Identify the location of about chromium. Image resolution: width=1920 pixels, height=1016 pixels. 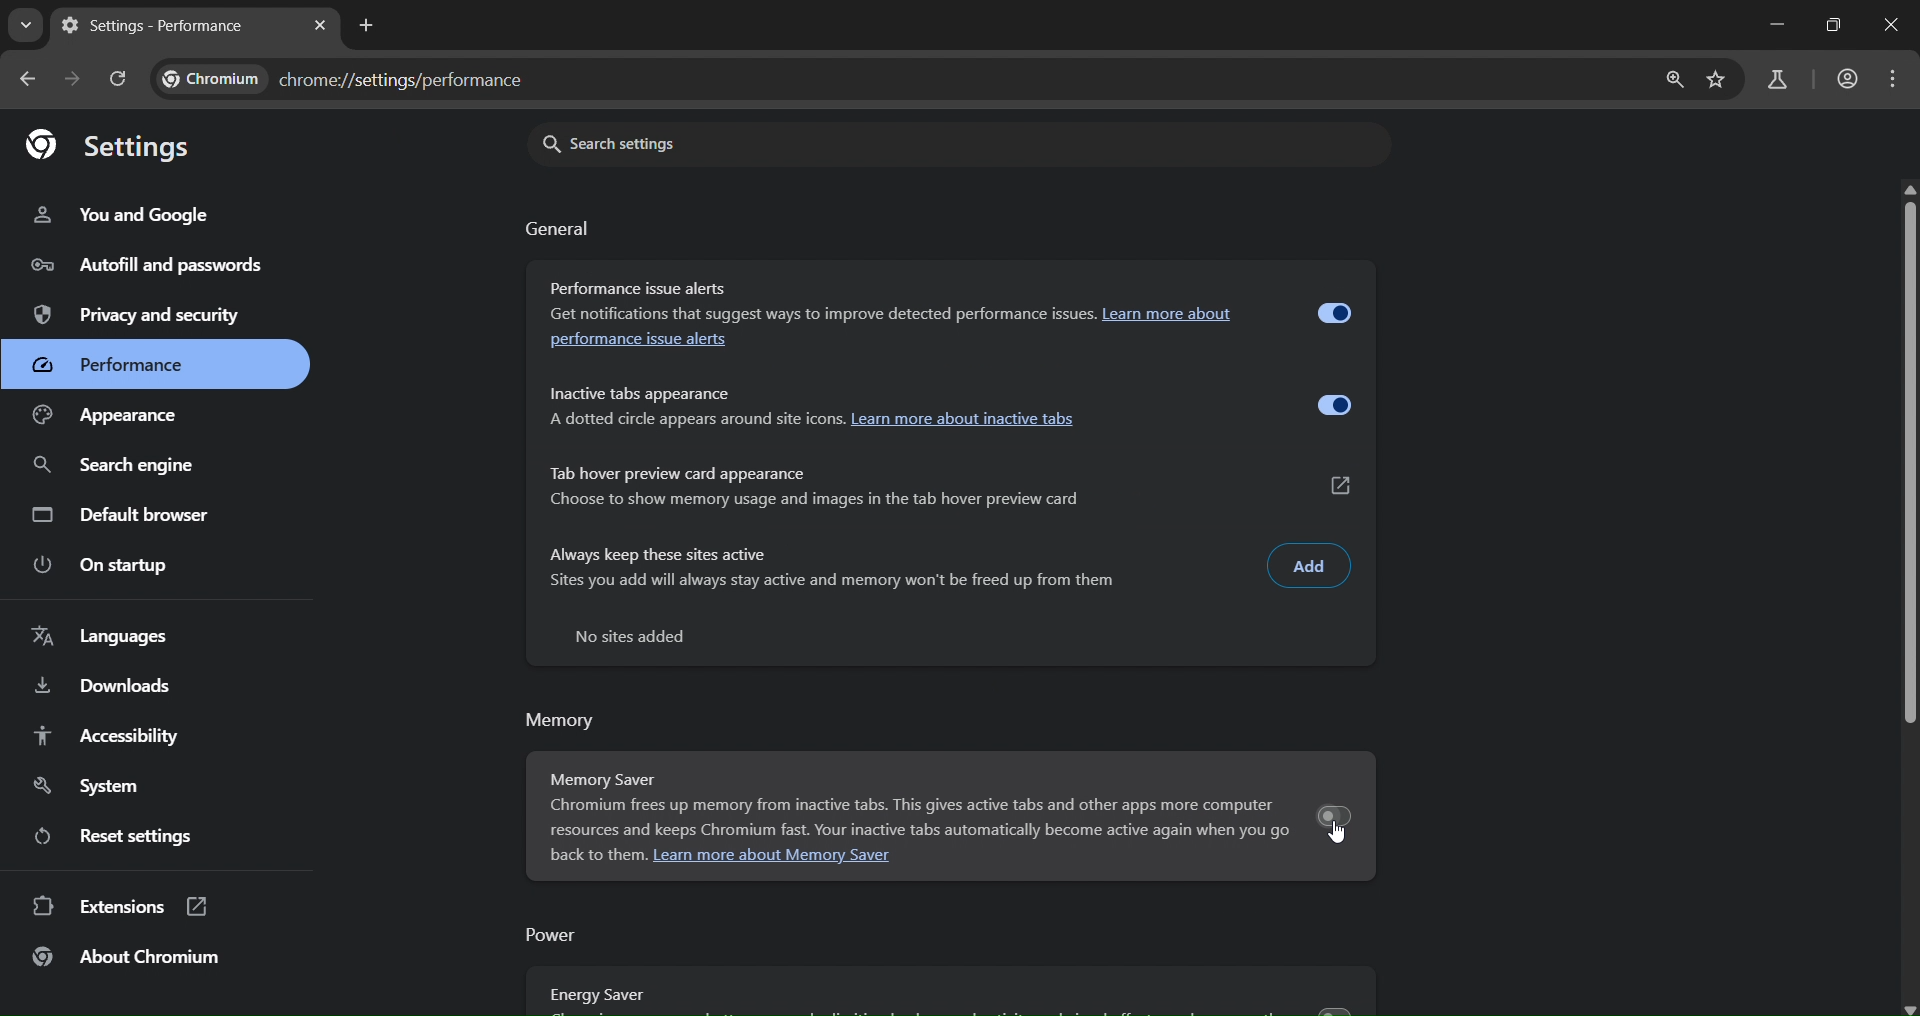
(131, 959).